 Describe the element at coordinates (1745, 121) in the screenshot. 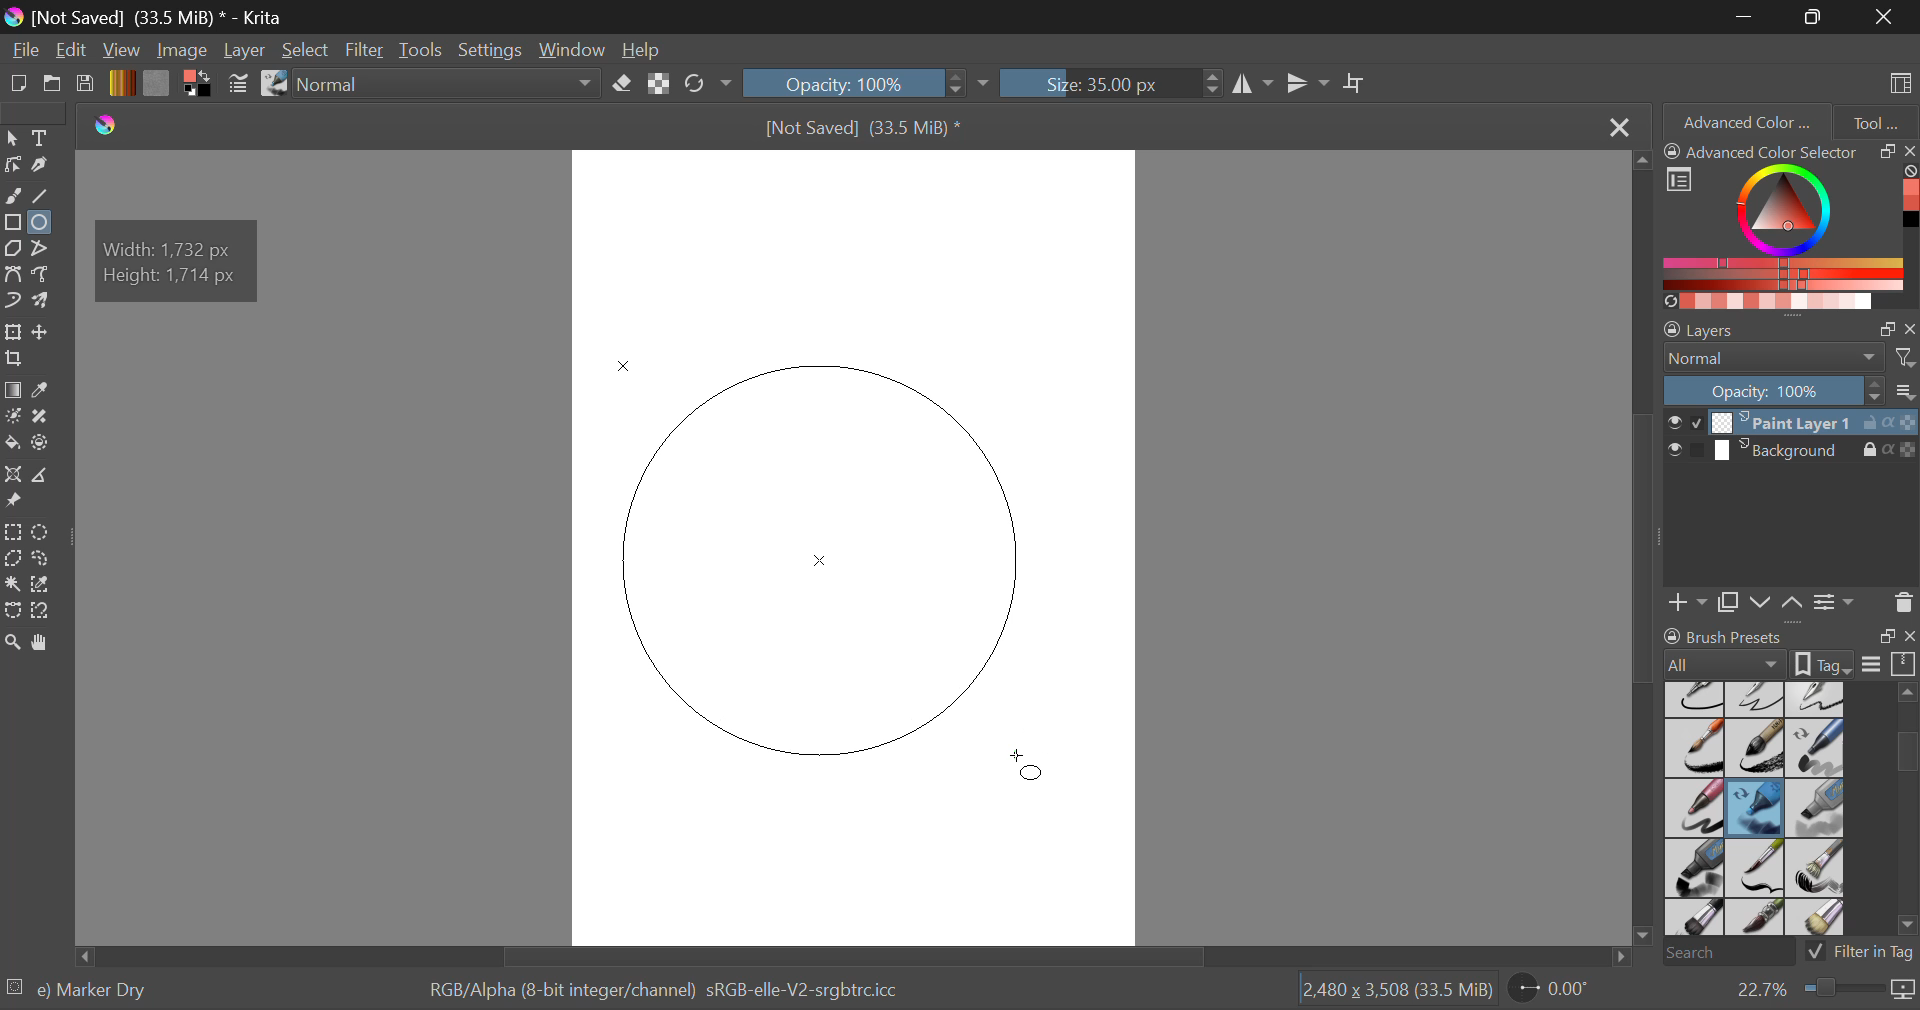

I see `Advanced Color Selector Tab Open` at that location.